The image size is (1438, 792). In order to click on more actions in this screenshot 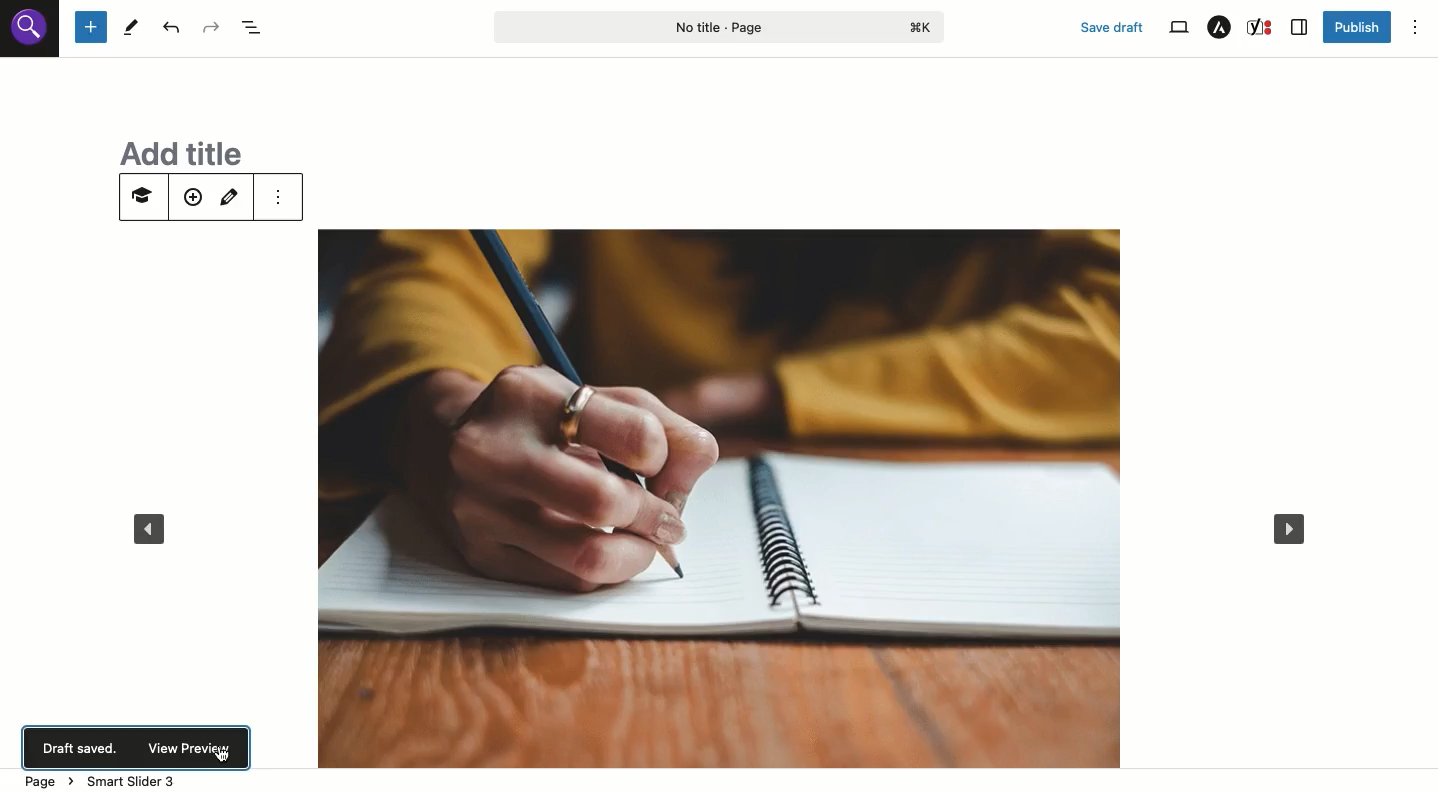, I will do `click(280, 196)`.